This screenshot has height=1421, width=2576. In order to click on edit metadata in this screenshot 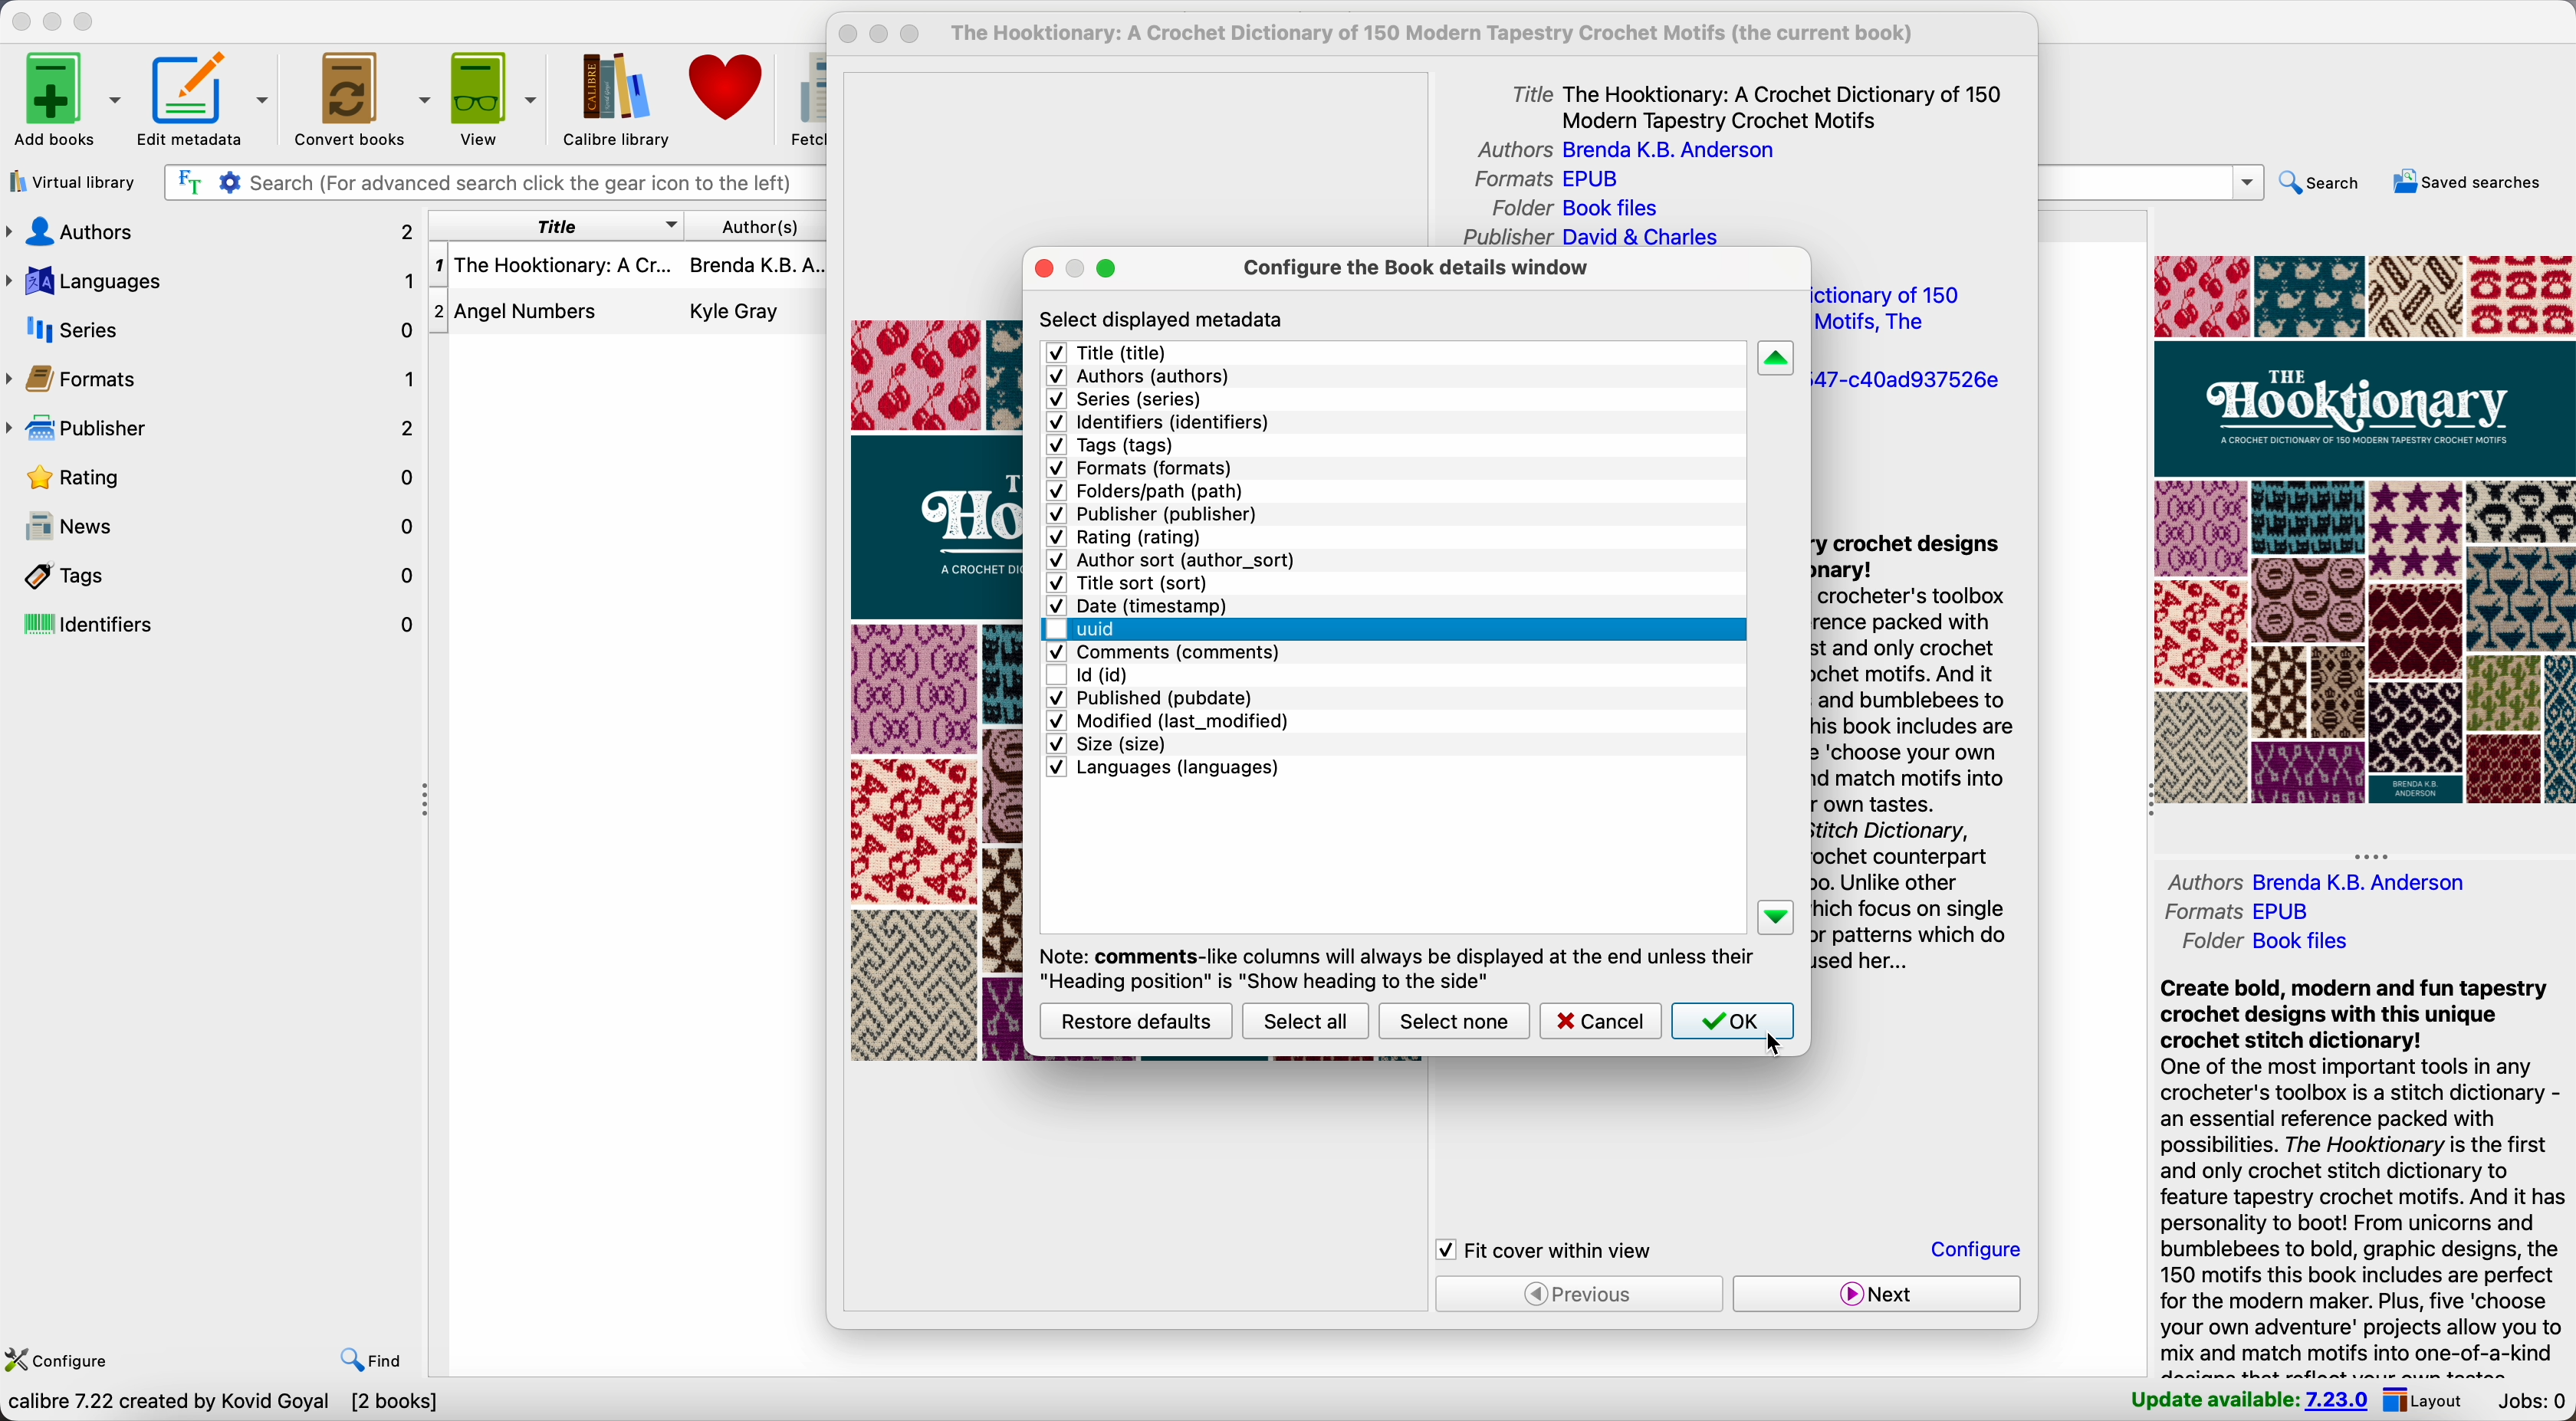, I will do `click(205, 101)`.